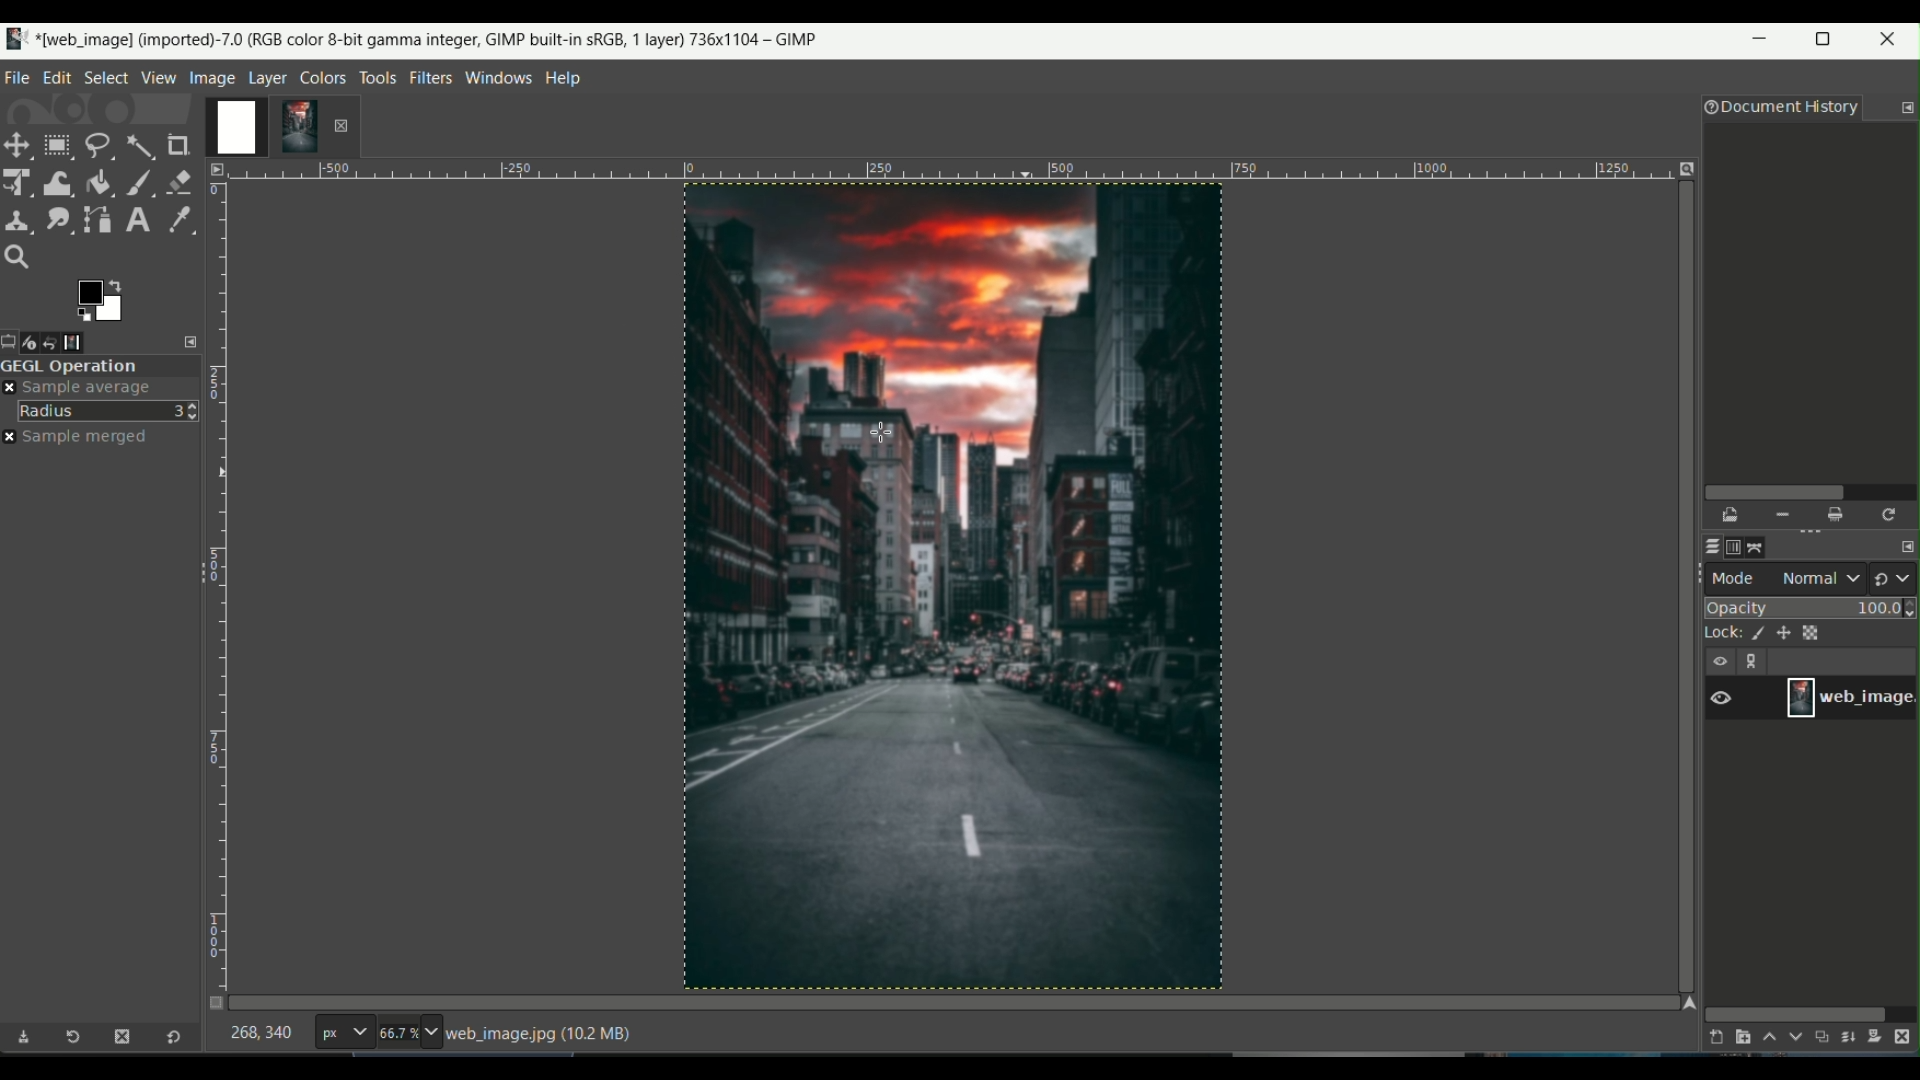 The width and height of the screenshot is (1920, 1080). I want to click on create duplicate layer, so click(1822, 1039).